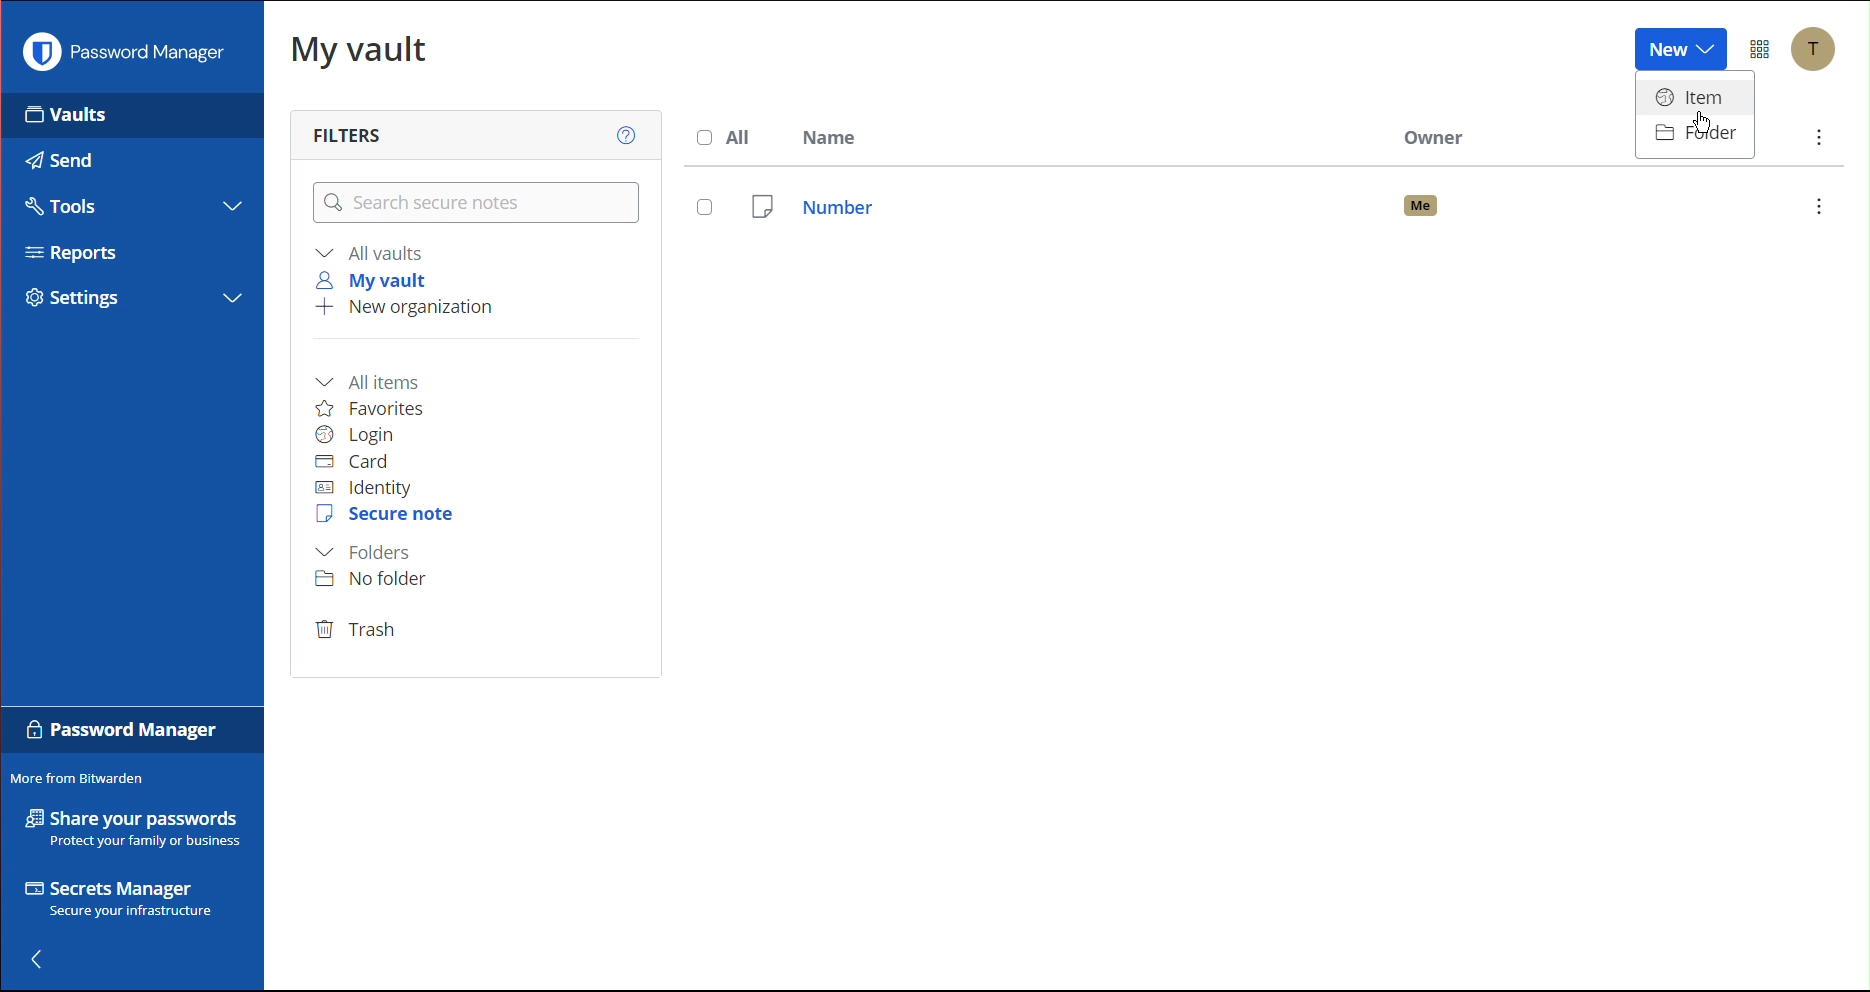 The image size is (1870, 992). Describe the element at coordinates (77, 777) in the screenshot. I see `More from Bitwarden` at that location.